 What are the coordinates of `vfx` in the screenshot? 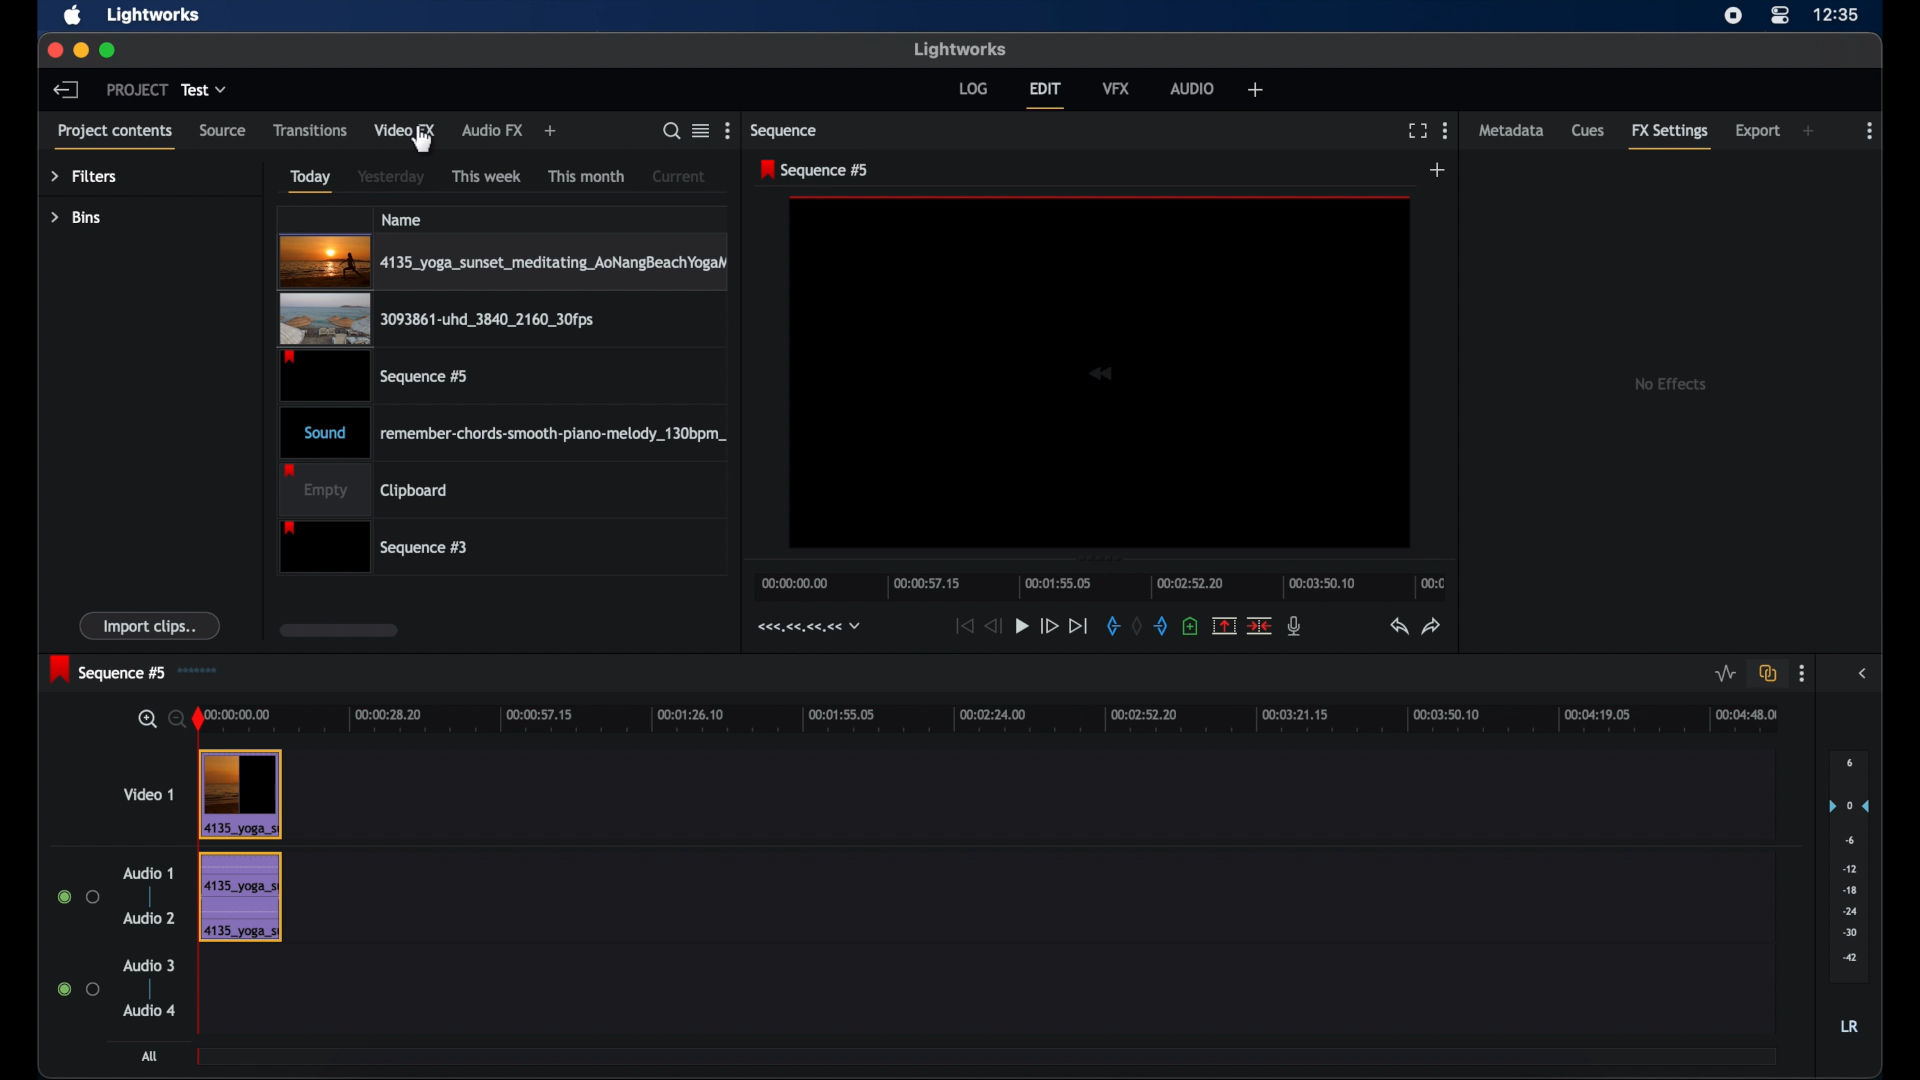 It's located at (1117, 88).